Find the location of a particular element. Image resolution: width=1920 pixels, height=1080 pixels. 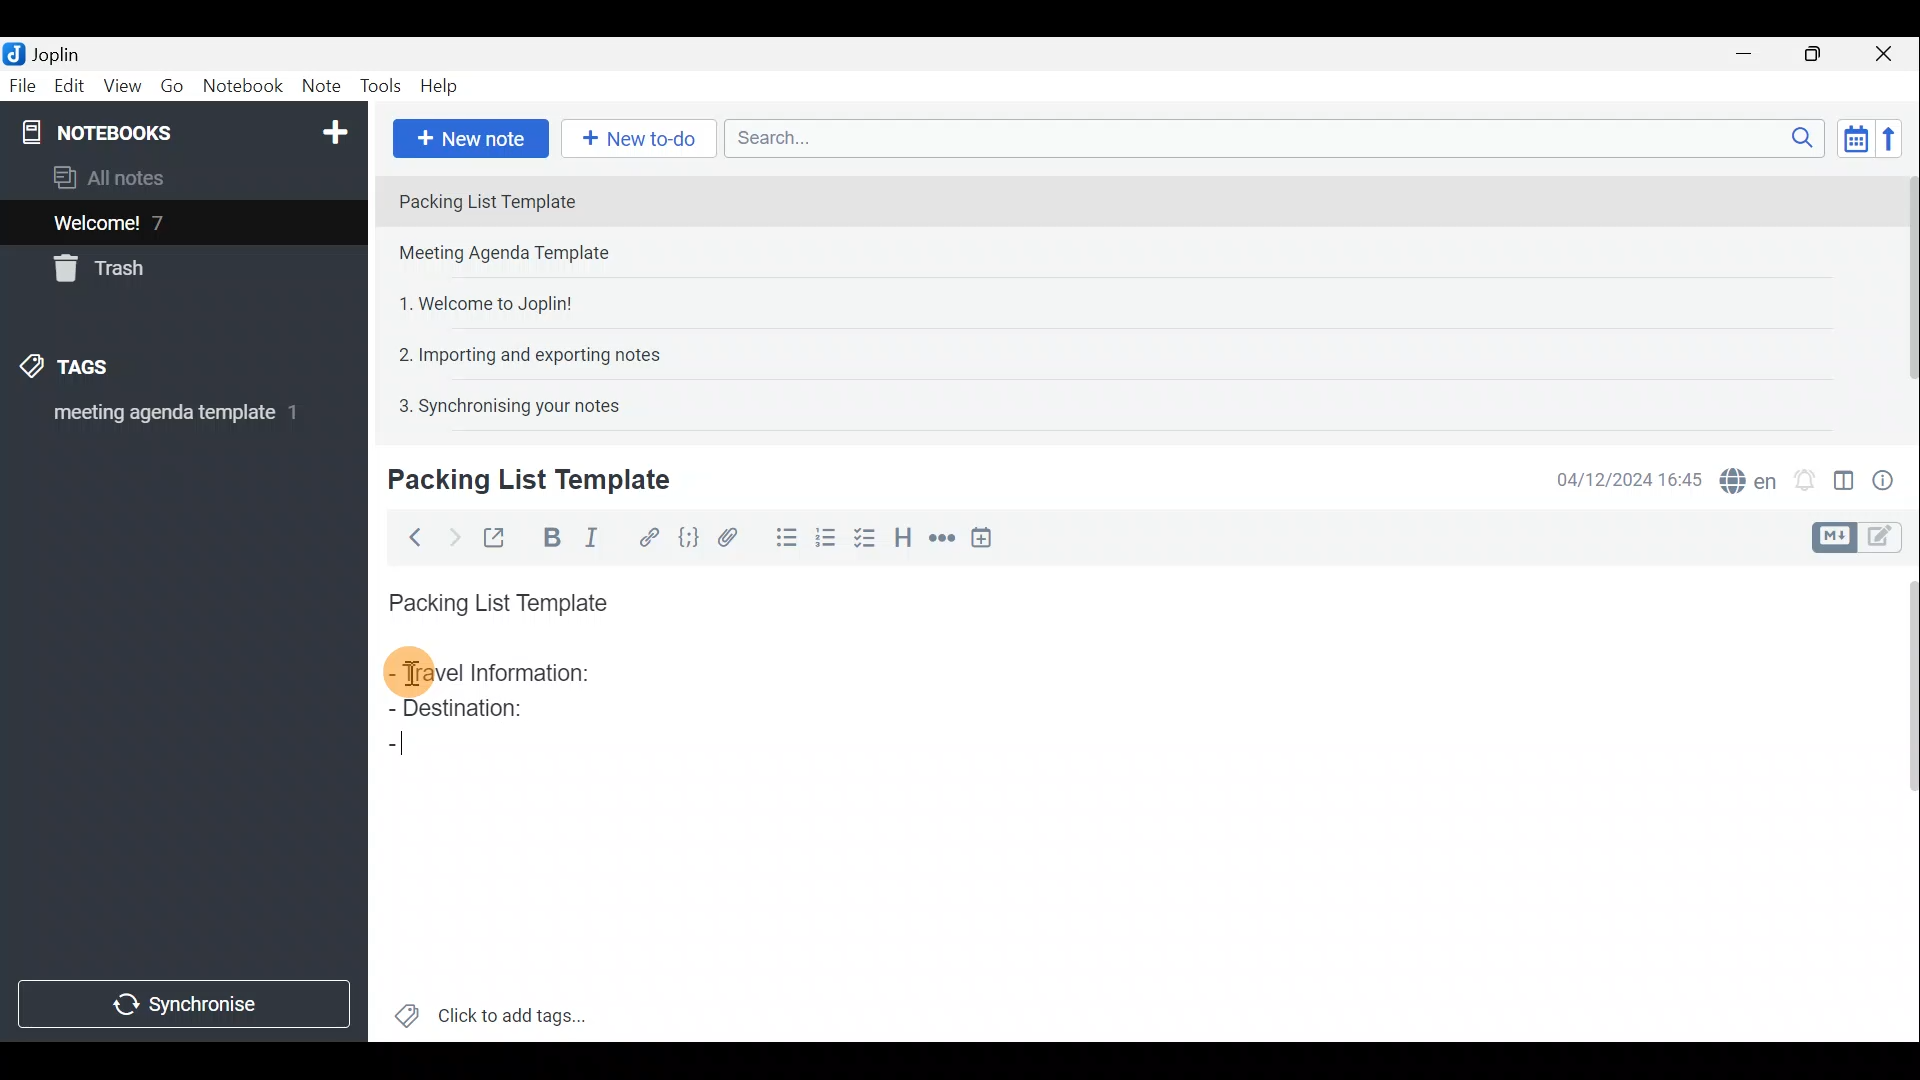

Creating new note is located at coordinates (517, 481).